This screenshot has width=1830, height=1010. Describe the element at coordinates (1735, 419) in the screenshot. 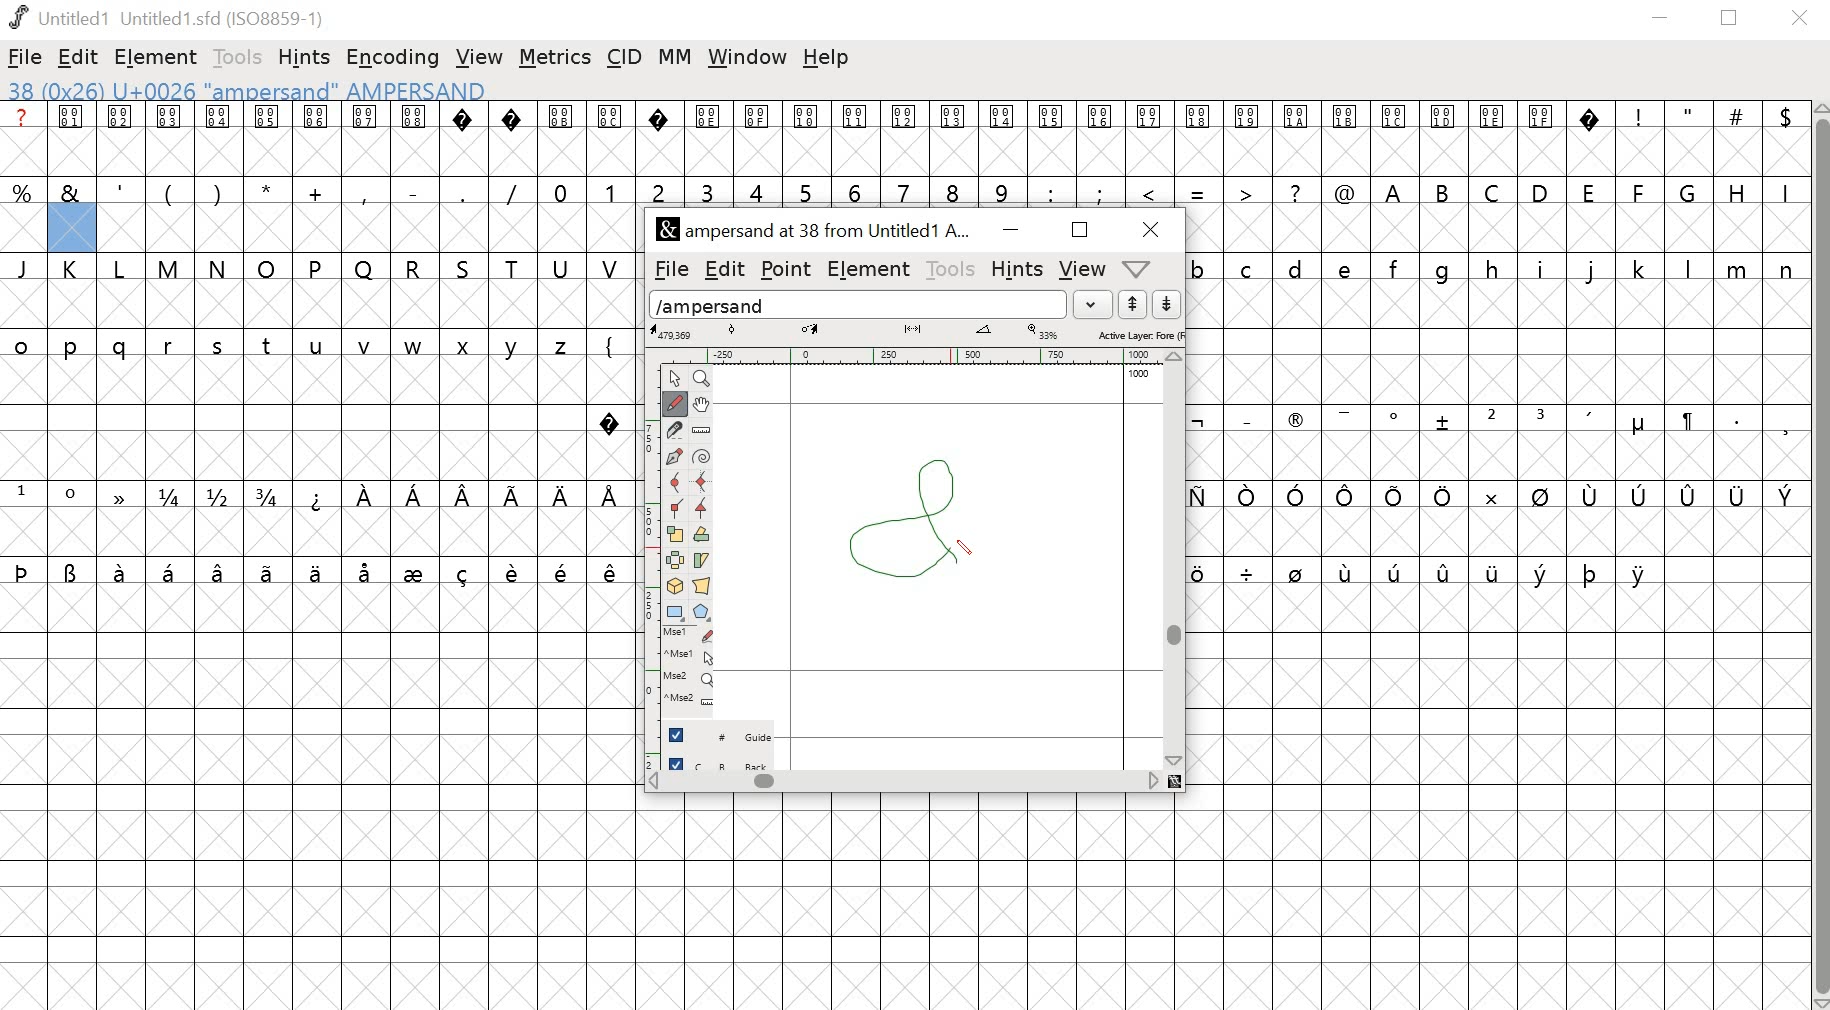

I see `.` at that location.